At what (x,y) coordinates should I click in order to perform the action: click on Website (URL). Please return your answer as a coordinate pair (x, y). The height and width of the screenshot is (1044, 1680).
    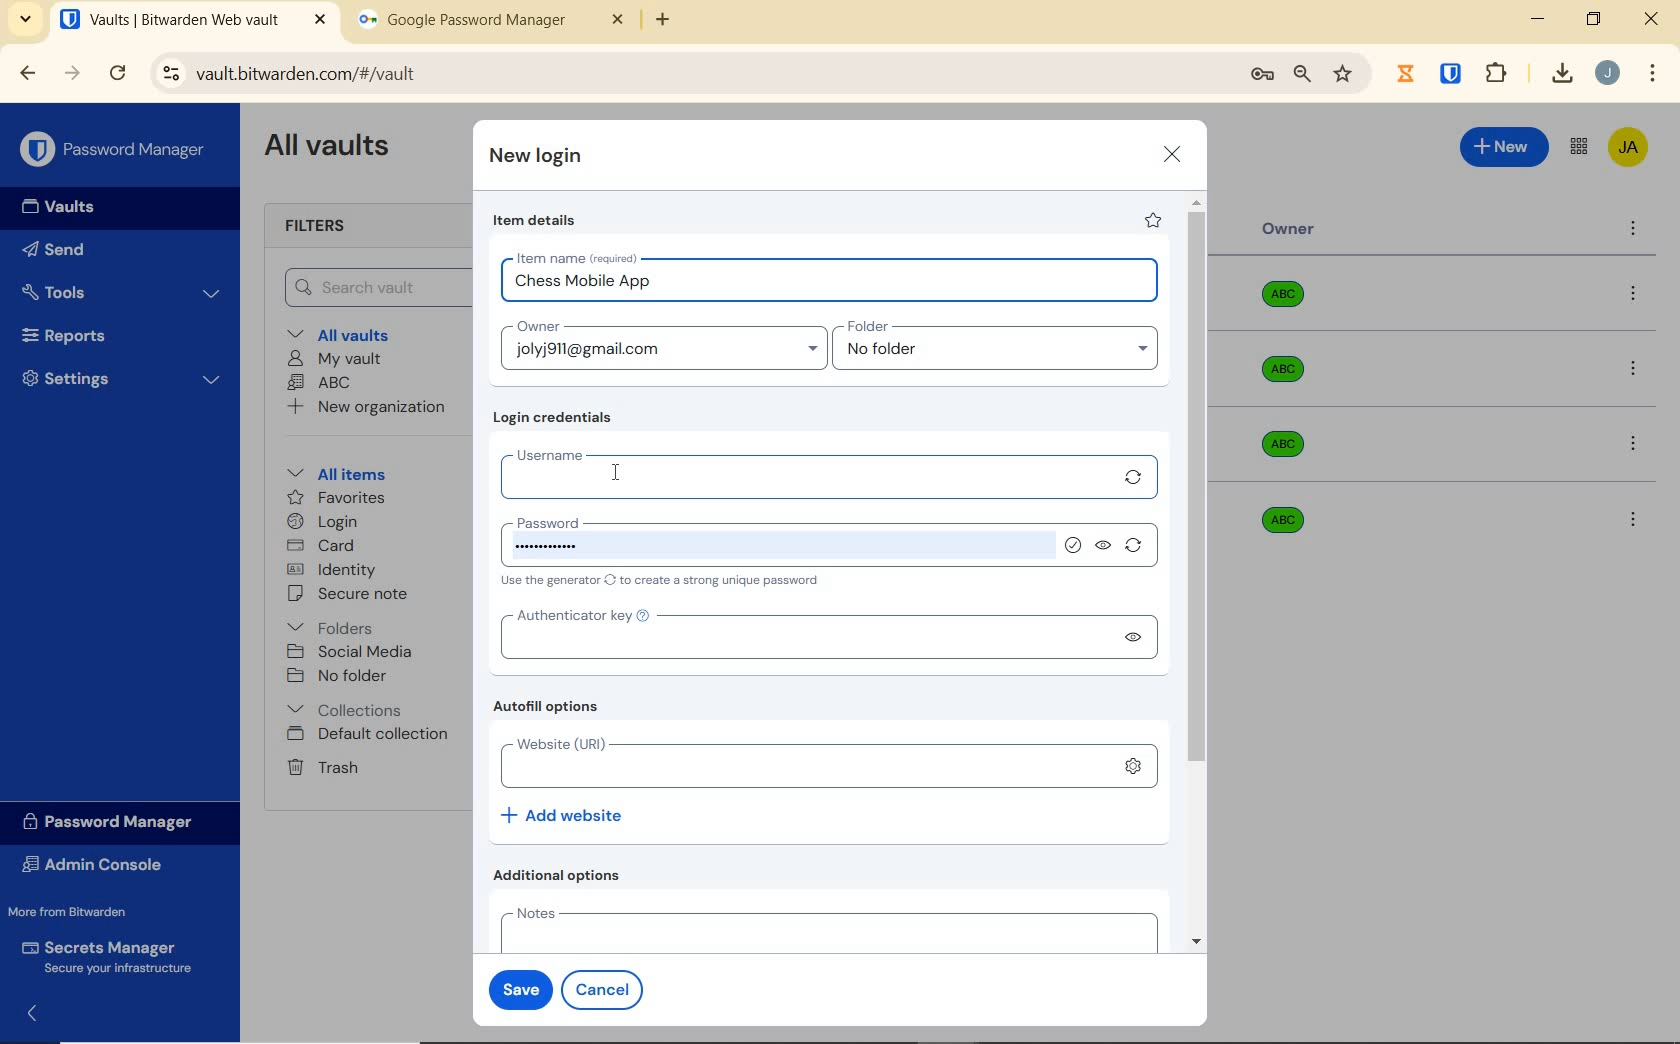
    Looking at the image, I should click on (800, 761).